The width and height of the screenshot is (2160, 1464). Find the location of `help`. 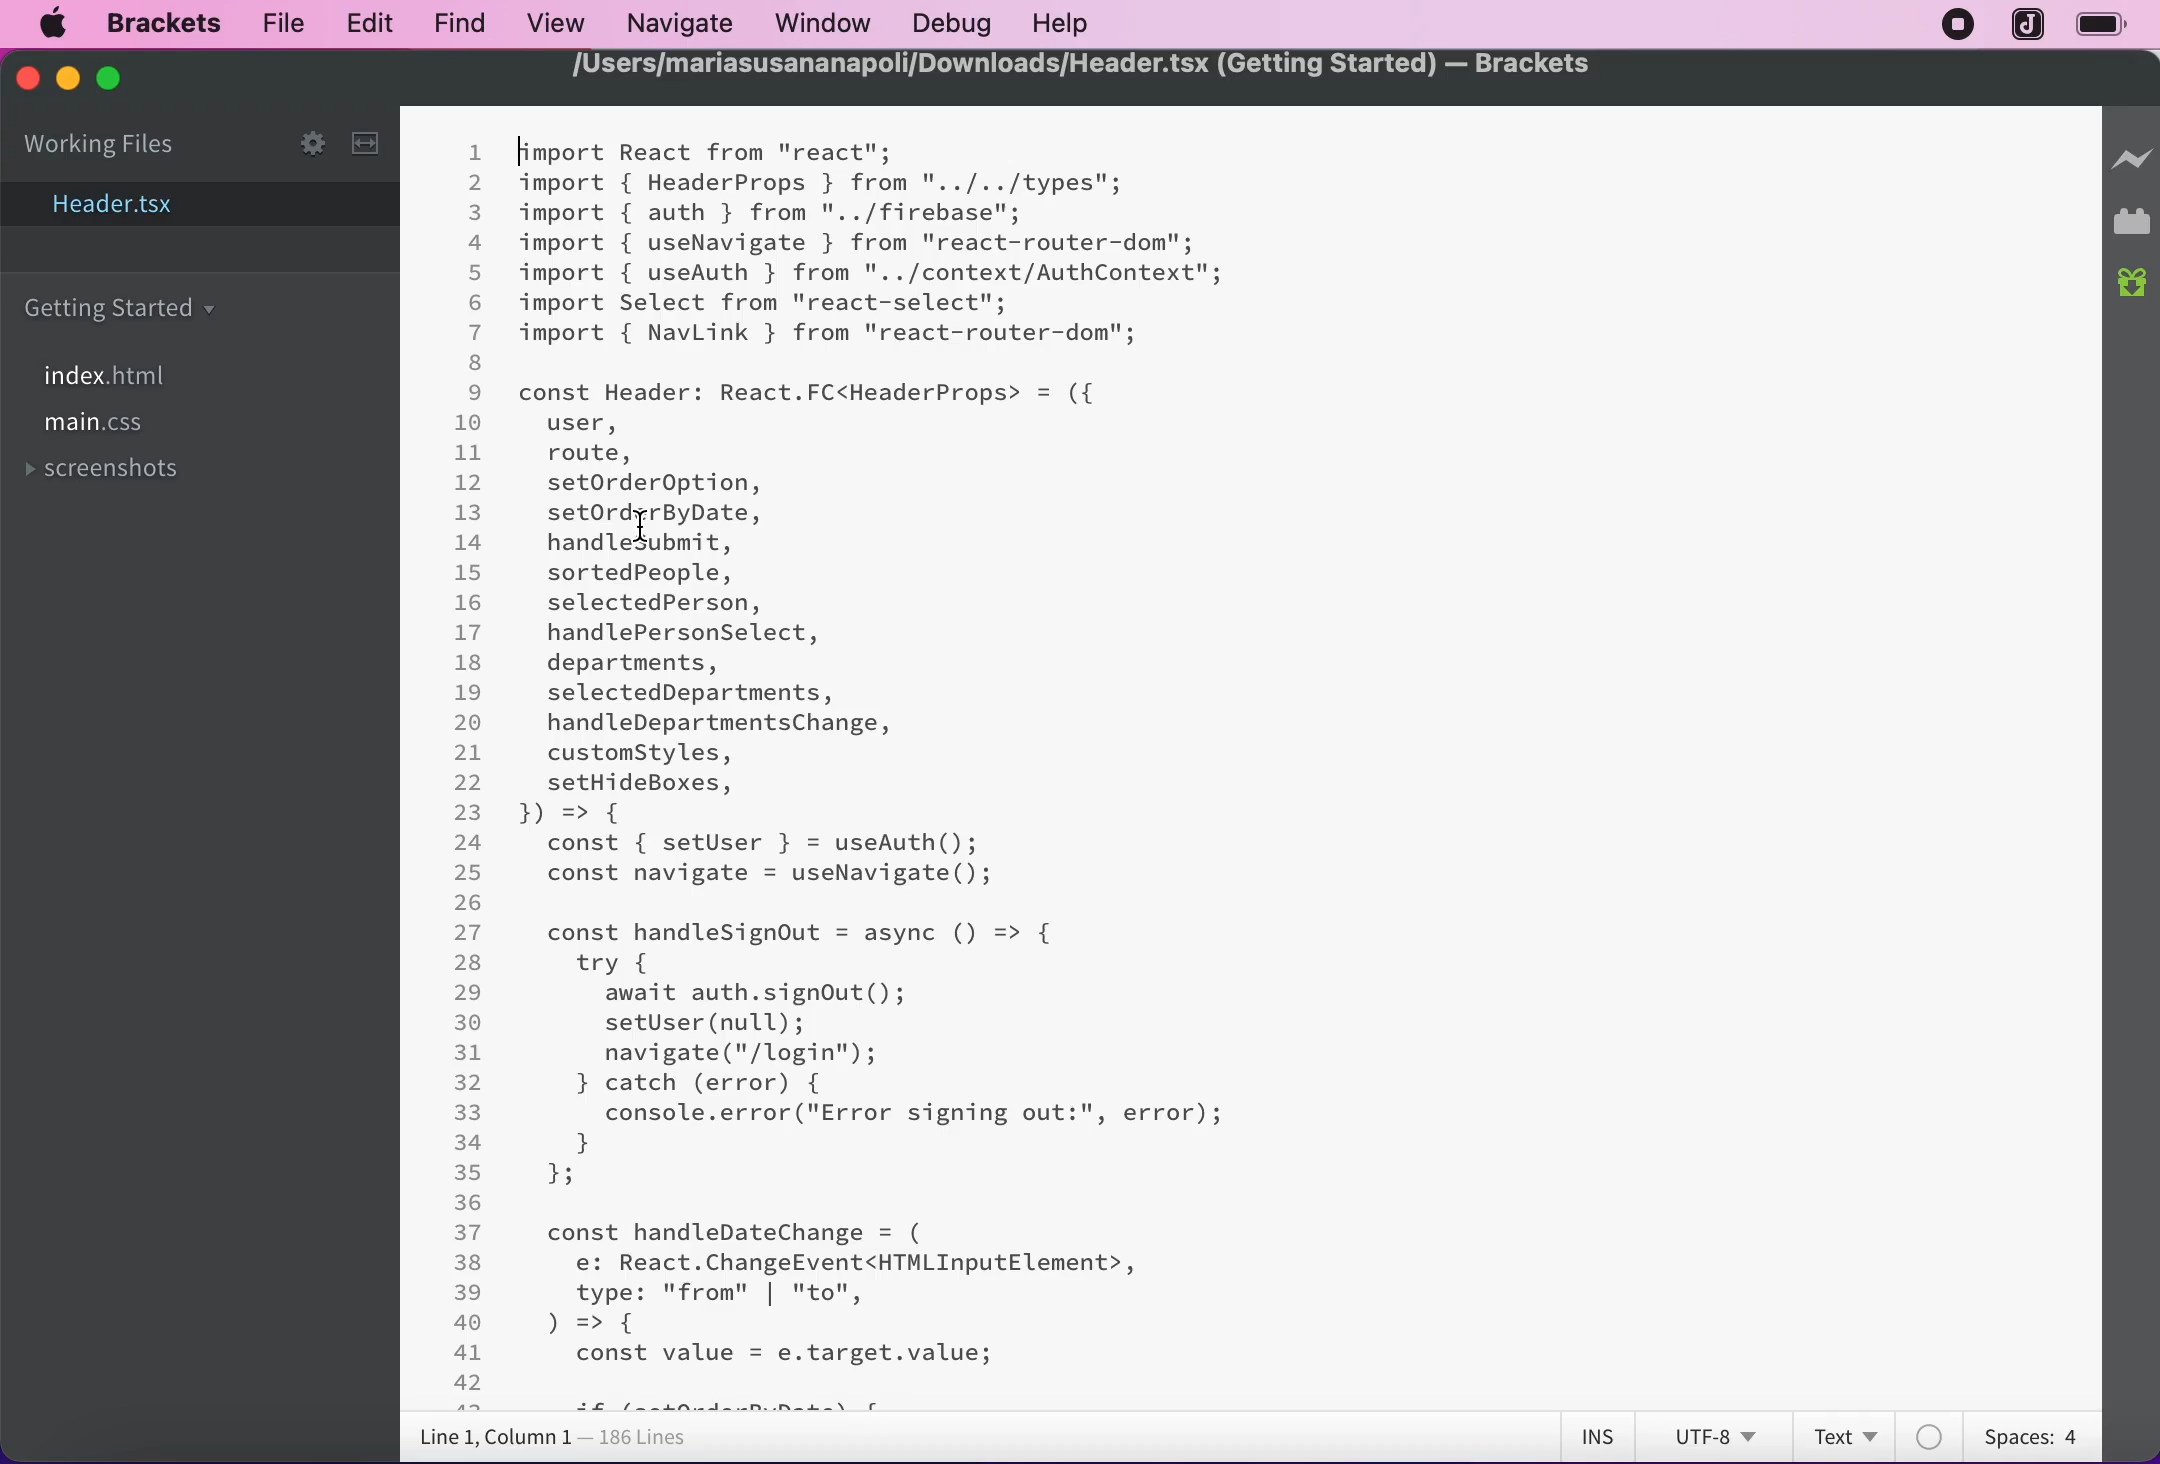

help is located at coordinates (1061, 25).